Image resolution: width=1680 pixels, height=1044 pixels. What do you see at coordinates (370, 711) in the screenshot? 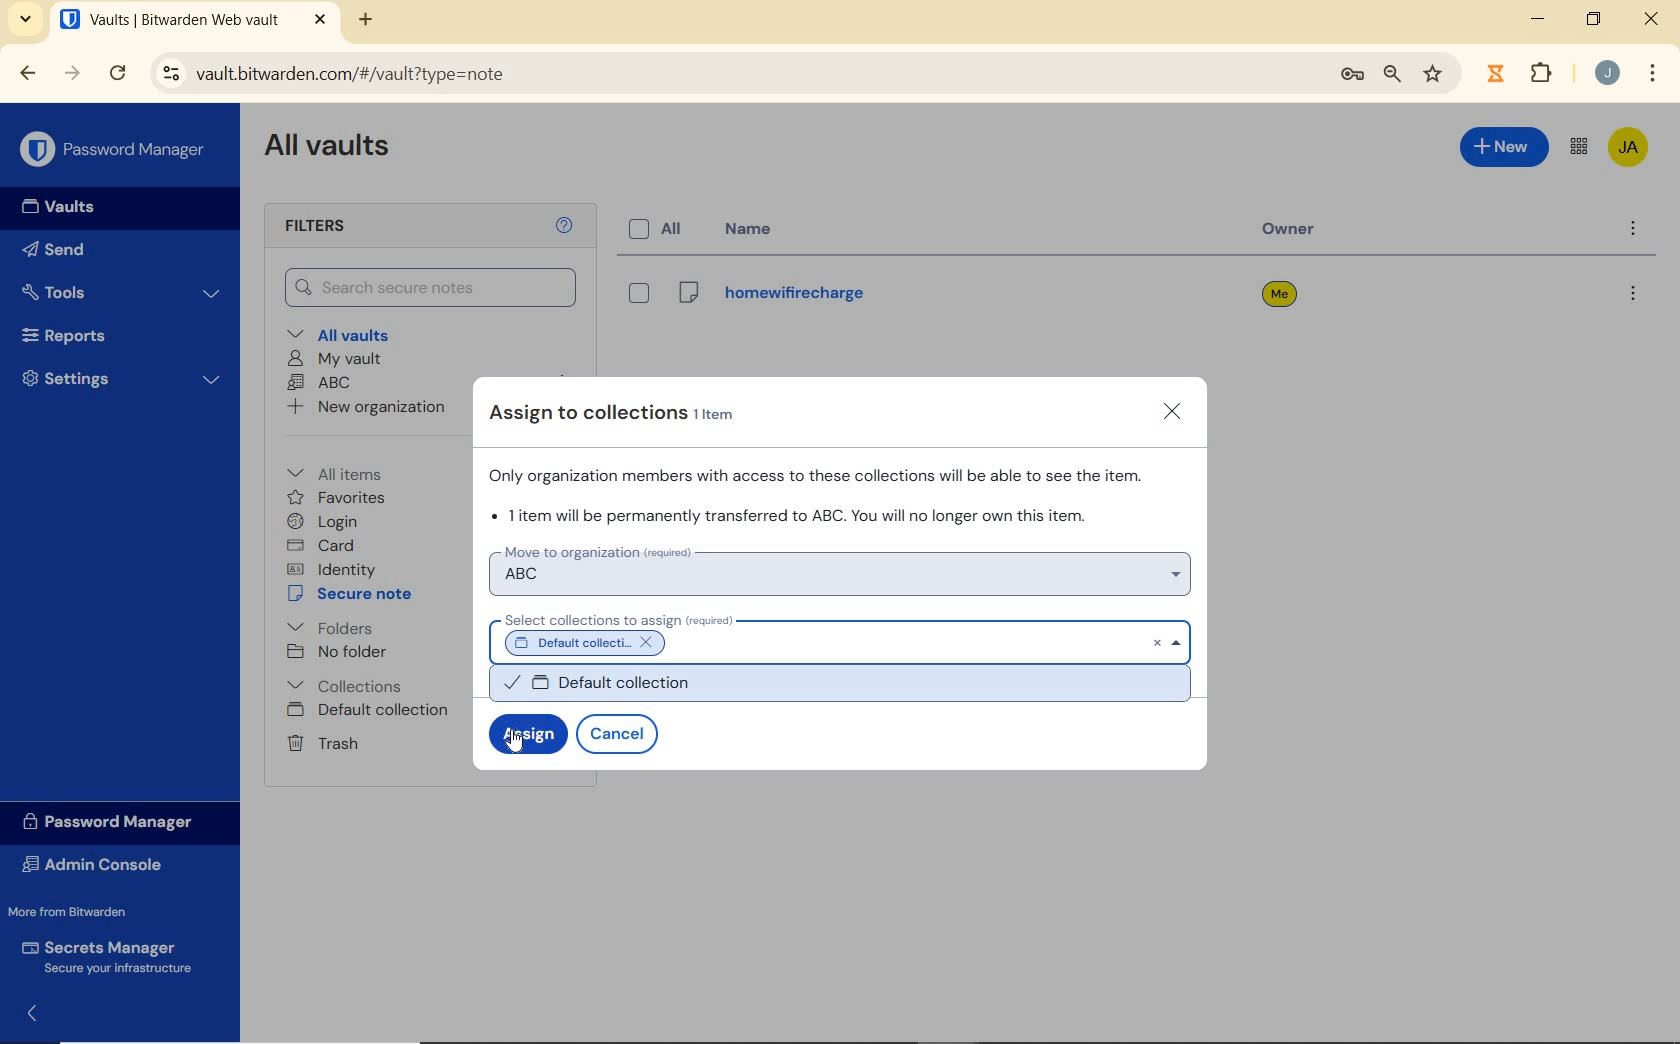
I see `Default collection` at bounding box center [370, 711].